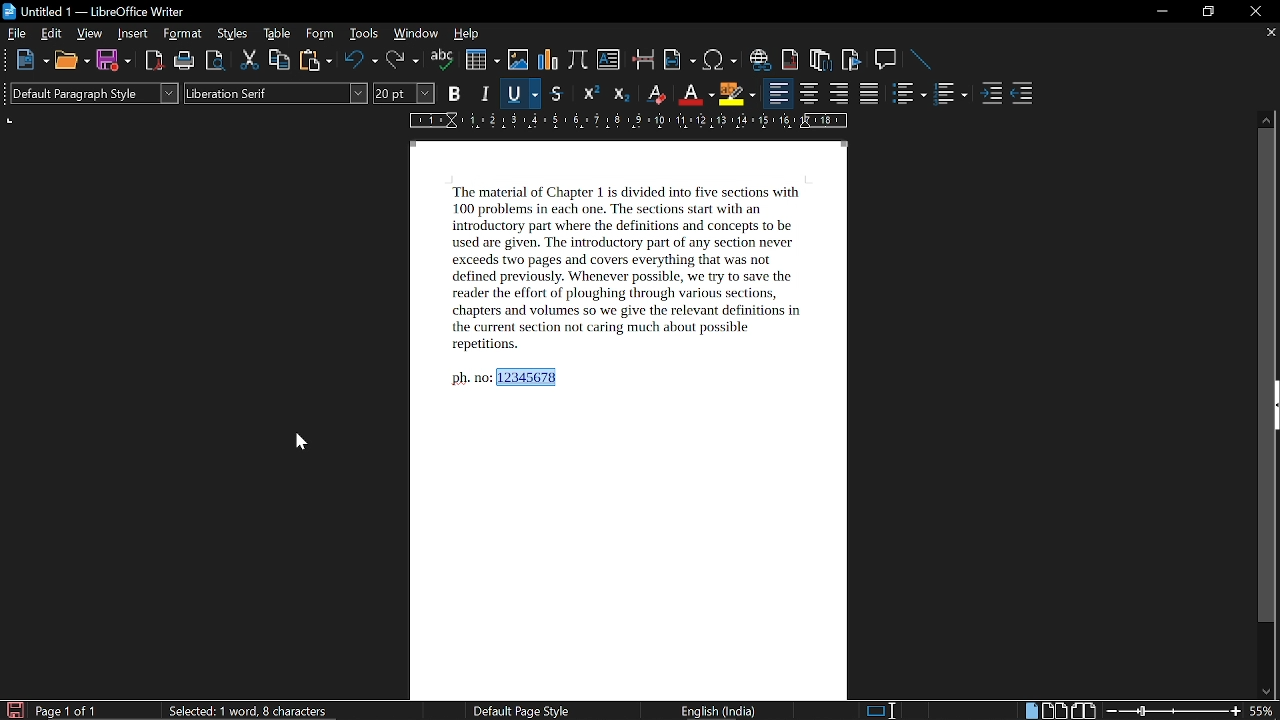  I want to click on insert image, so click(517, 60).